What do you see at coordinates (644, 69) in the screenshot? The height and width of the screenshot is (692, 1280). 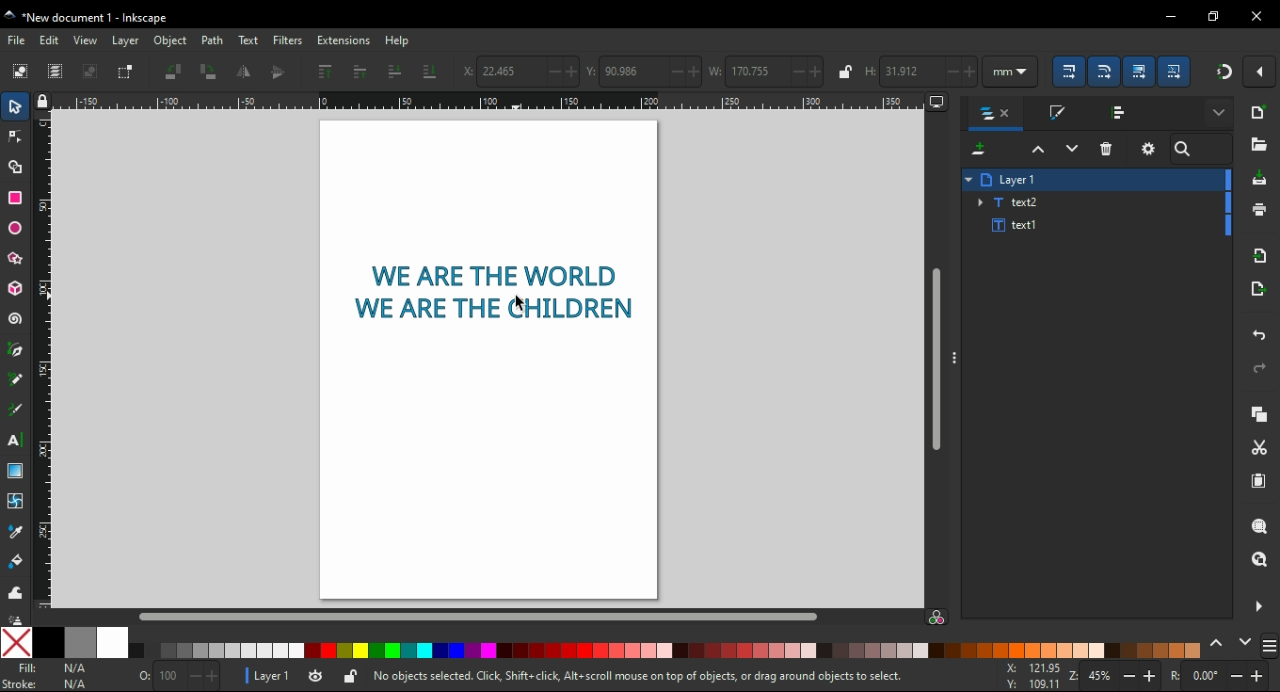 I see `vertical coordinates of selected object` at bounding box center [644, 69].